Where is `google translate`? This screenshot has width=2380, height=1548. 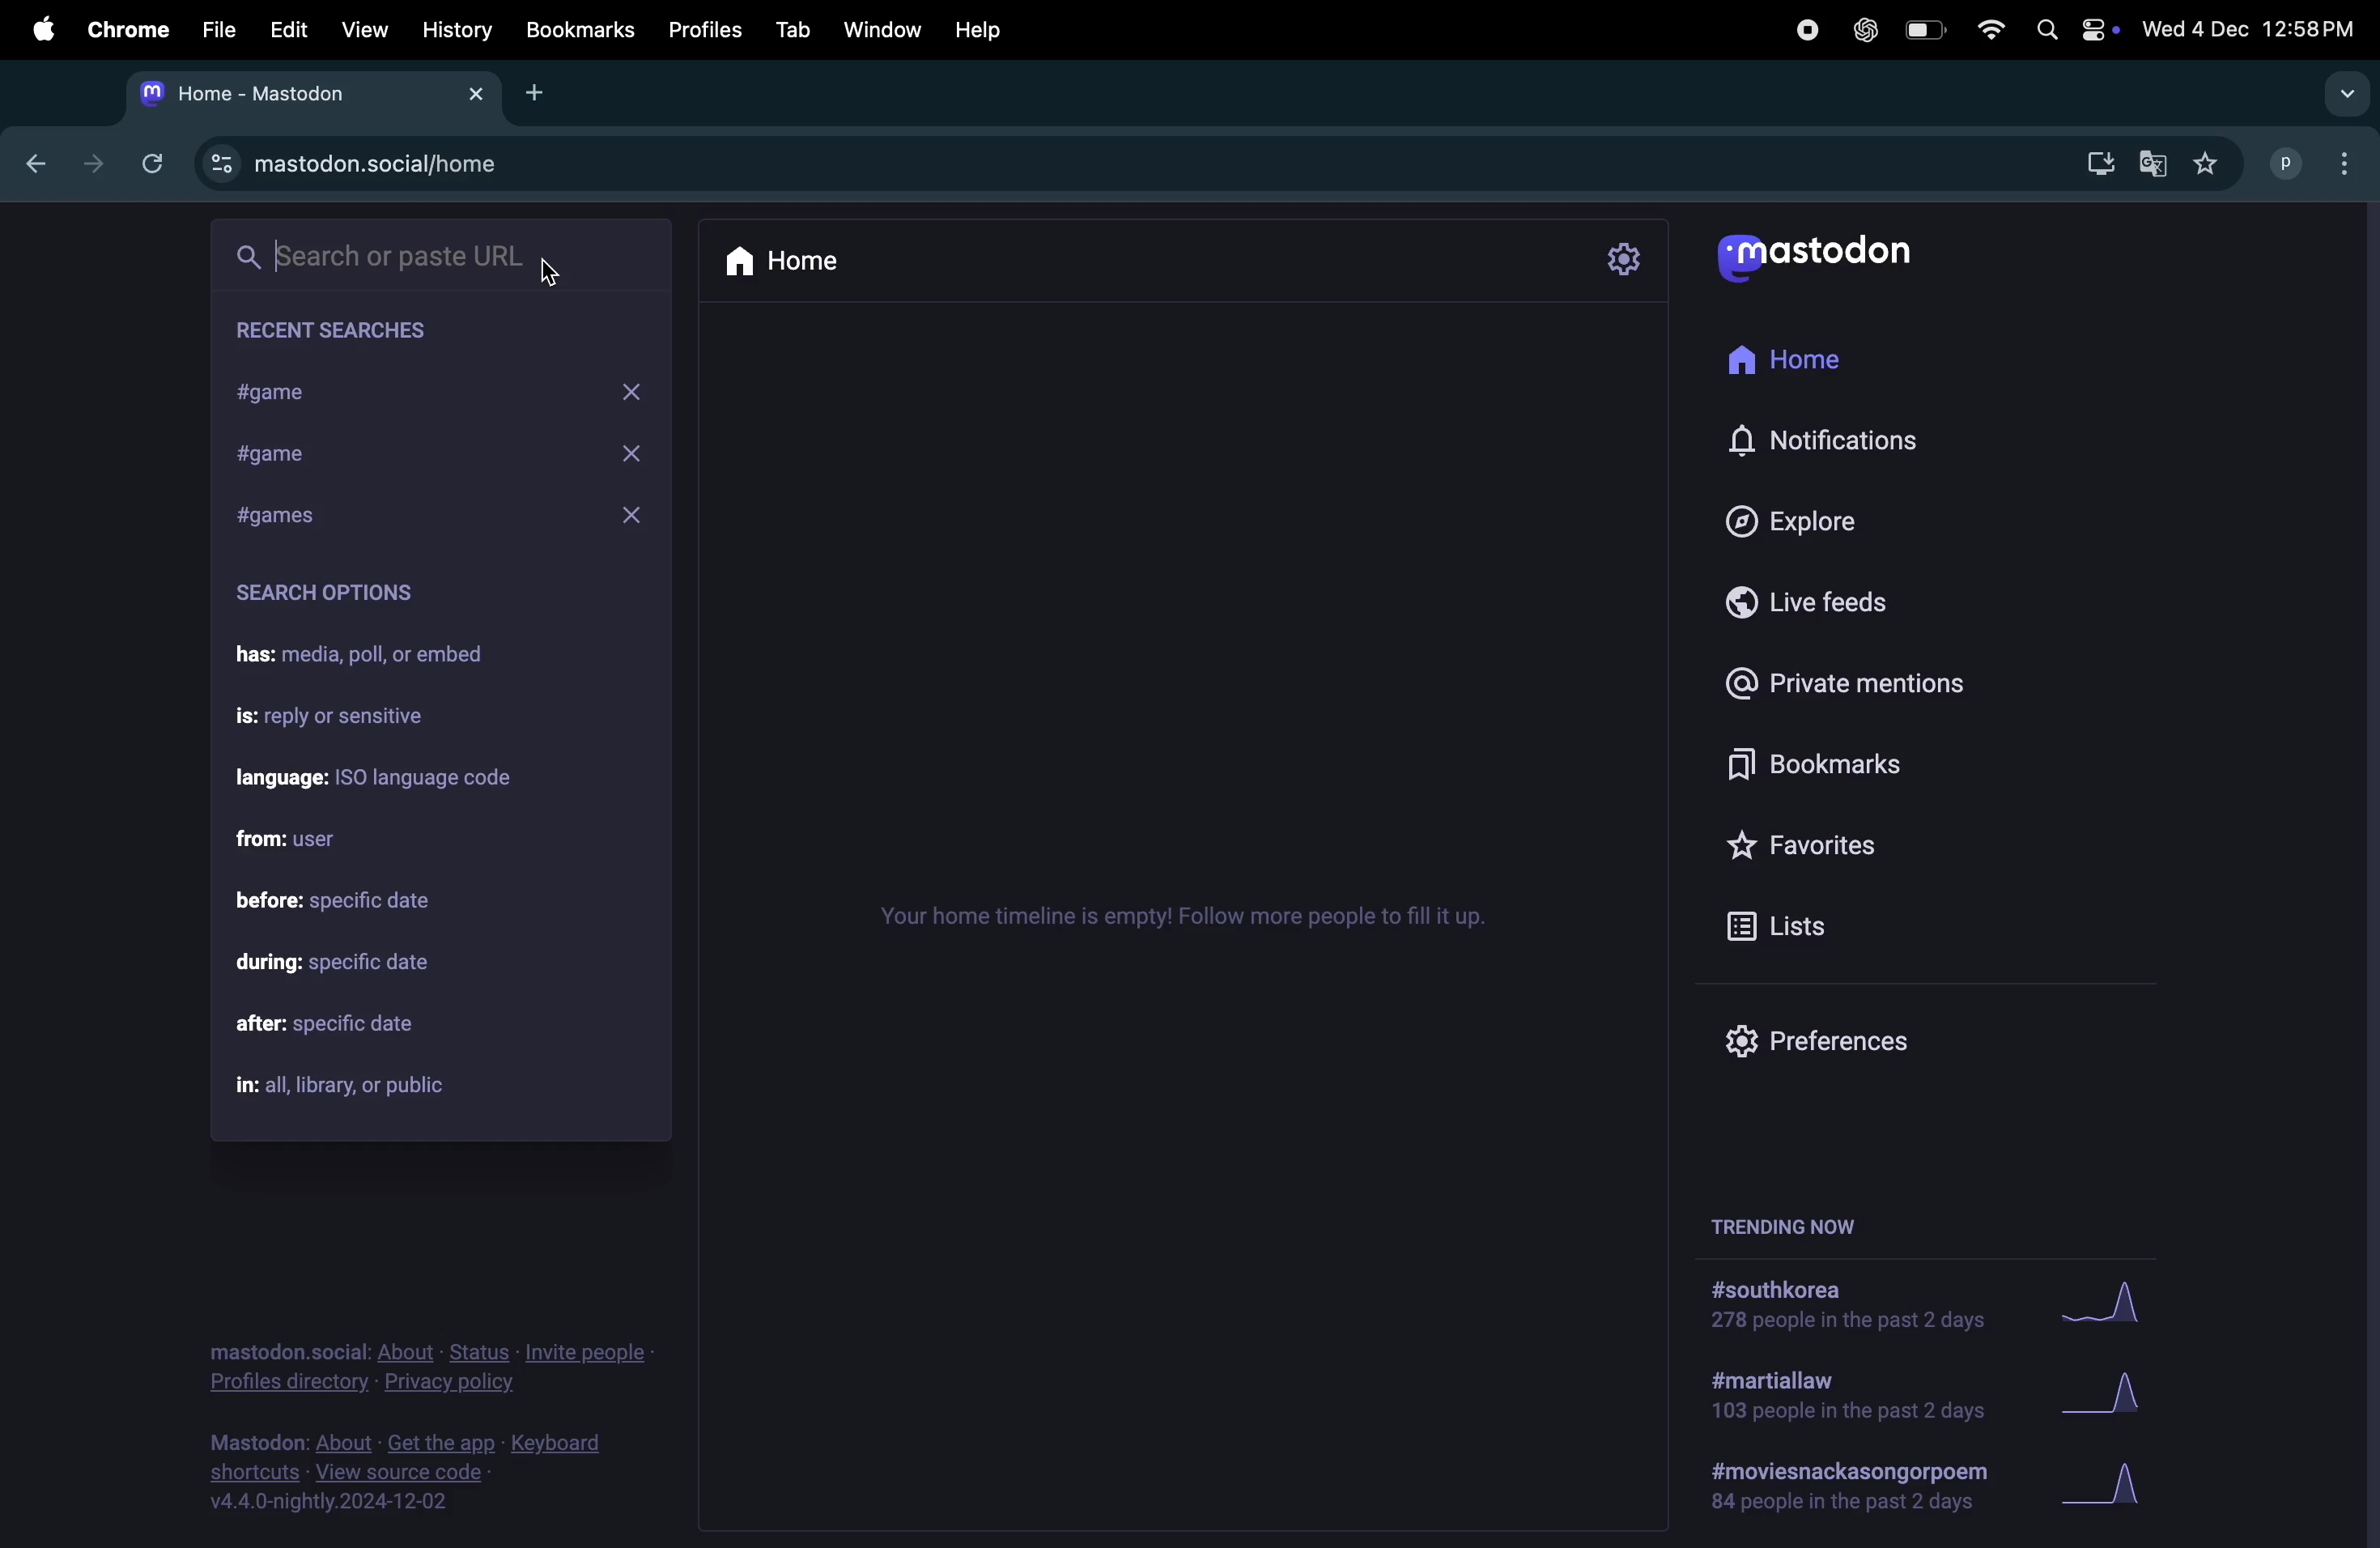 google translate is located at coordinates (2156, 159).